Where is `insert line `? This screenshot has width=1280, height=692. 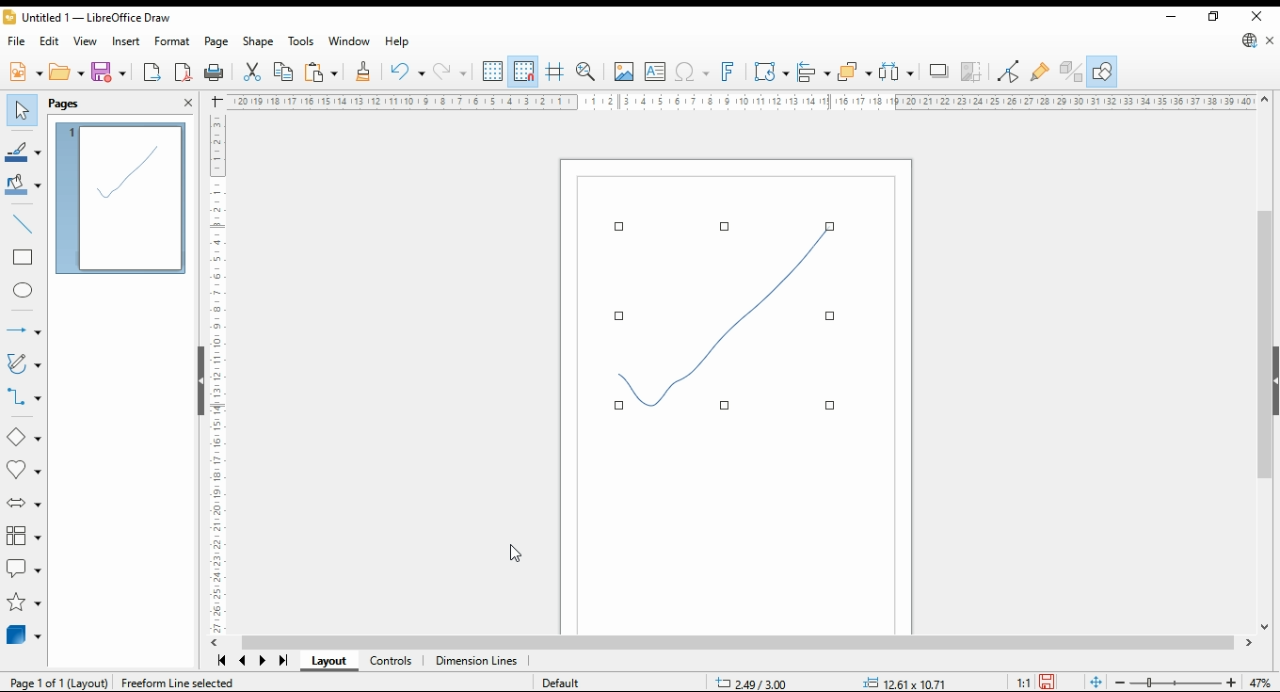
insert line  is located at coordinates (25, 225).